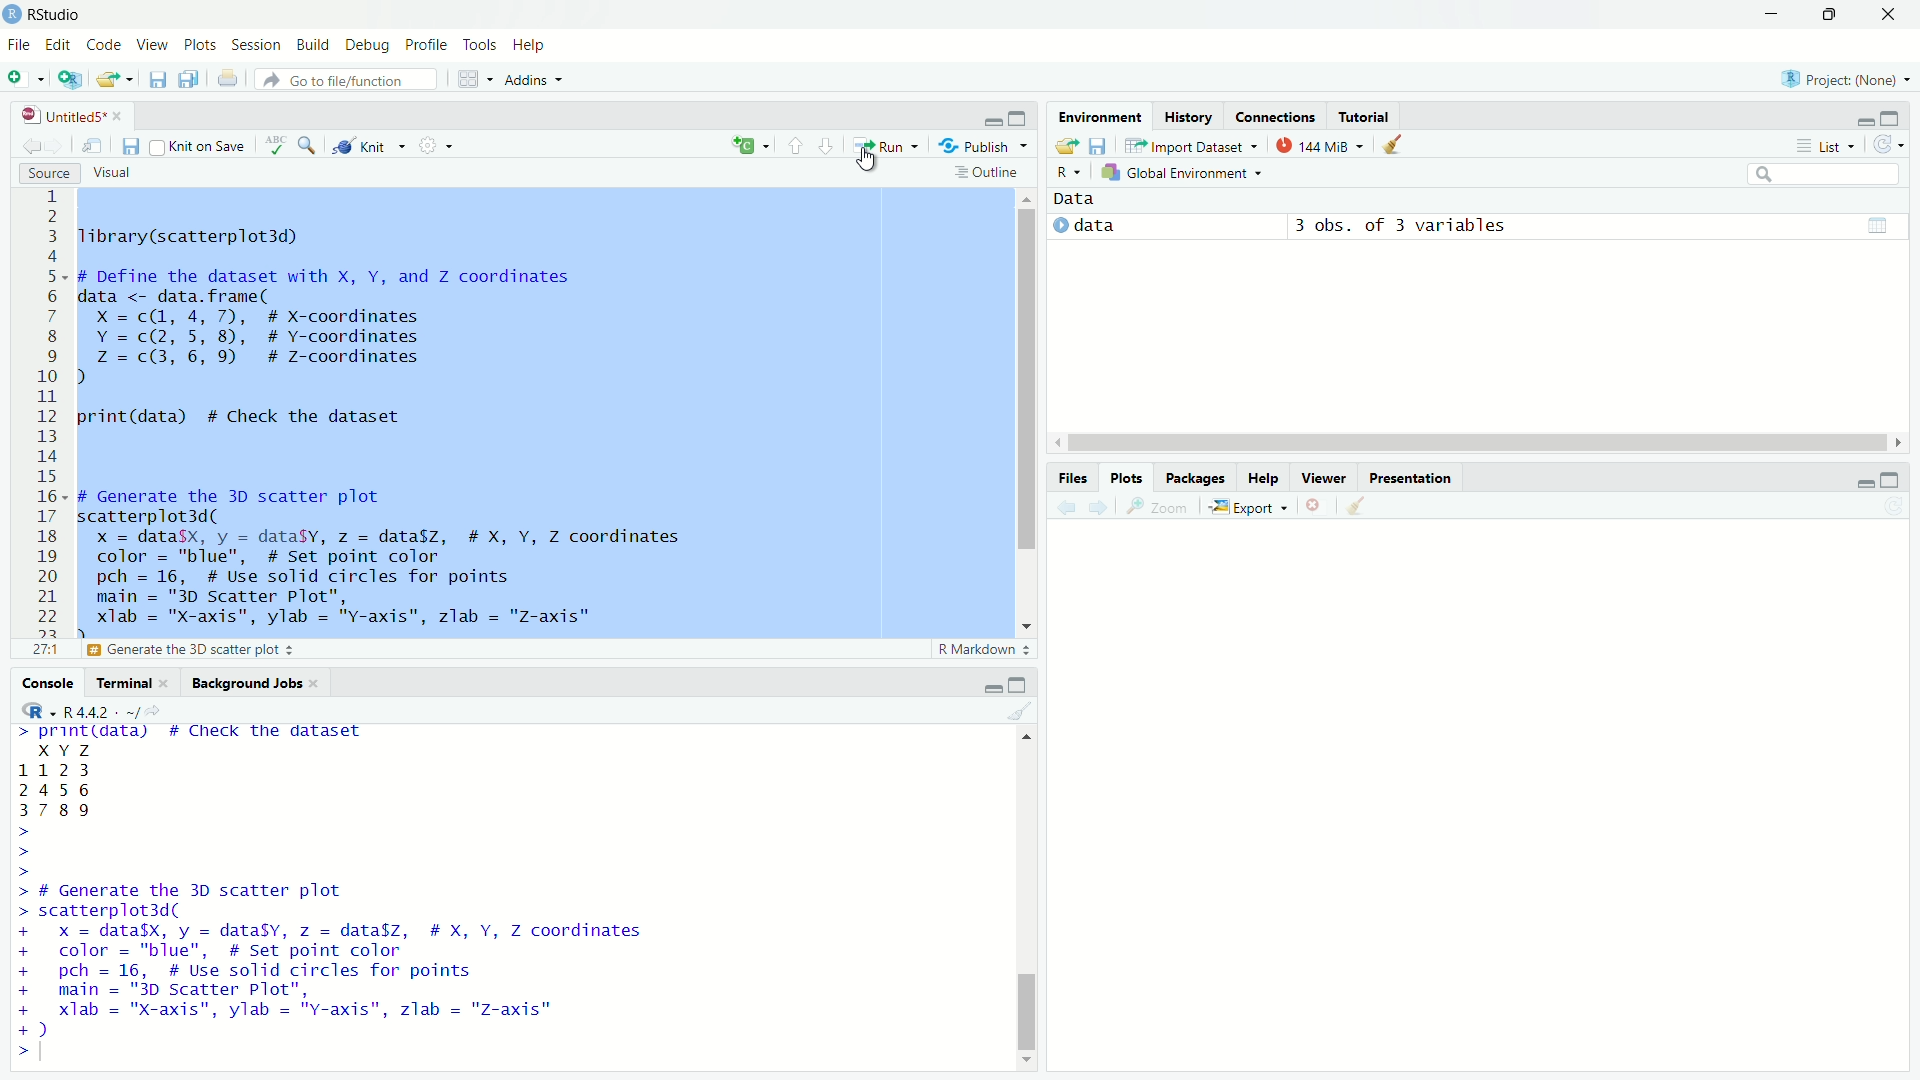 Image resolution: width=1920 pixels, height=1080 pixels. What do you see at coordinates (23, 79) in the screenshot?
I see `new file` at bounding box center [23, 79].